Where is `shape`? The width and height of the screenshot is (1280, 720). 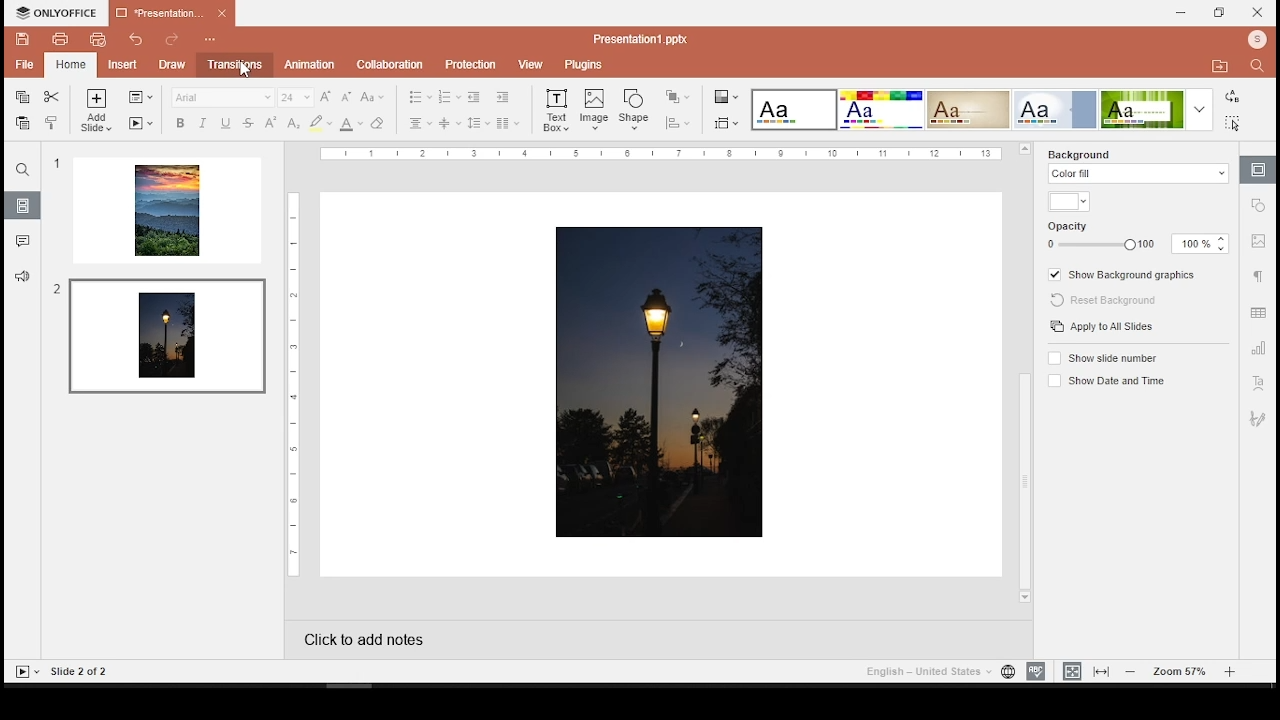 shape is located at coordinates (634, 109).